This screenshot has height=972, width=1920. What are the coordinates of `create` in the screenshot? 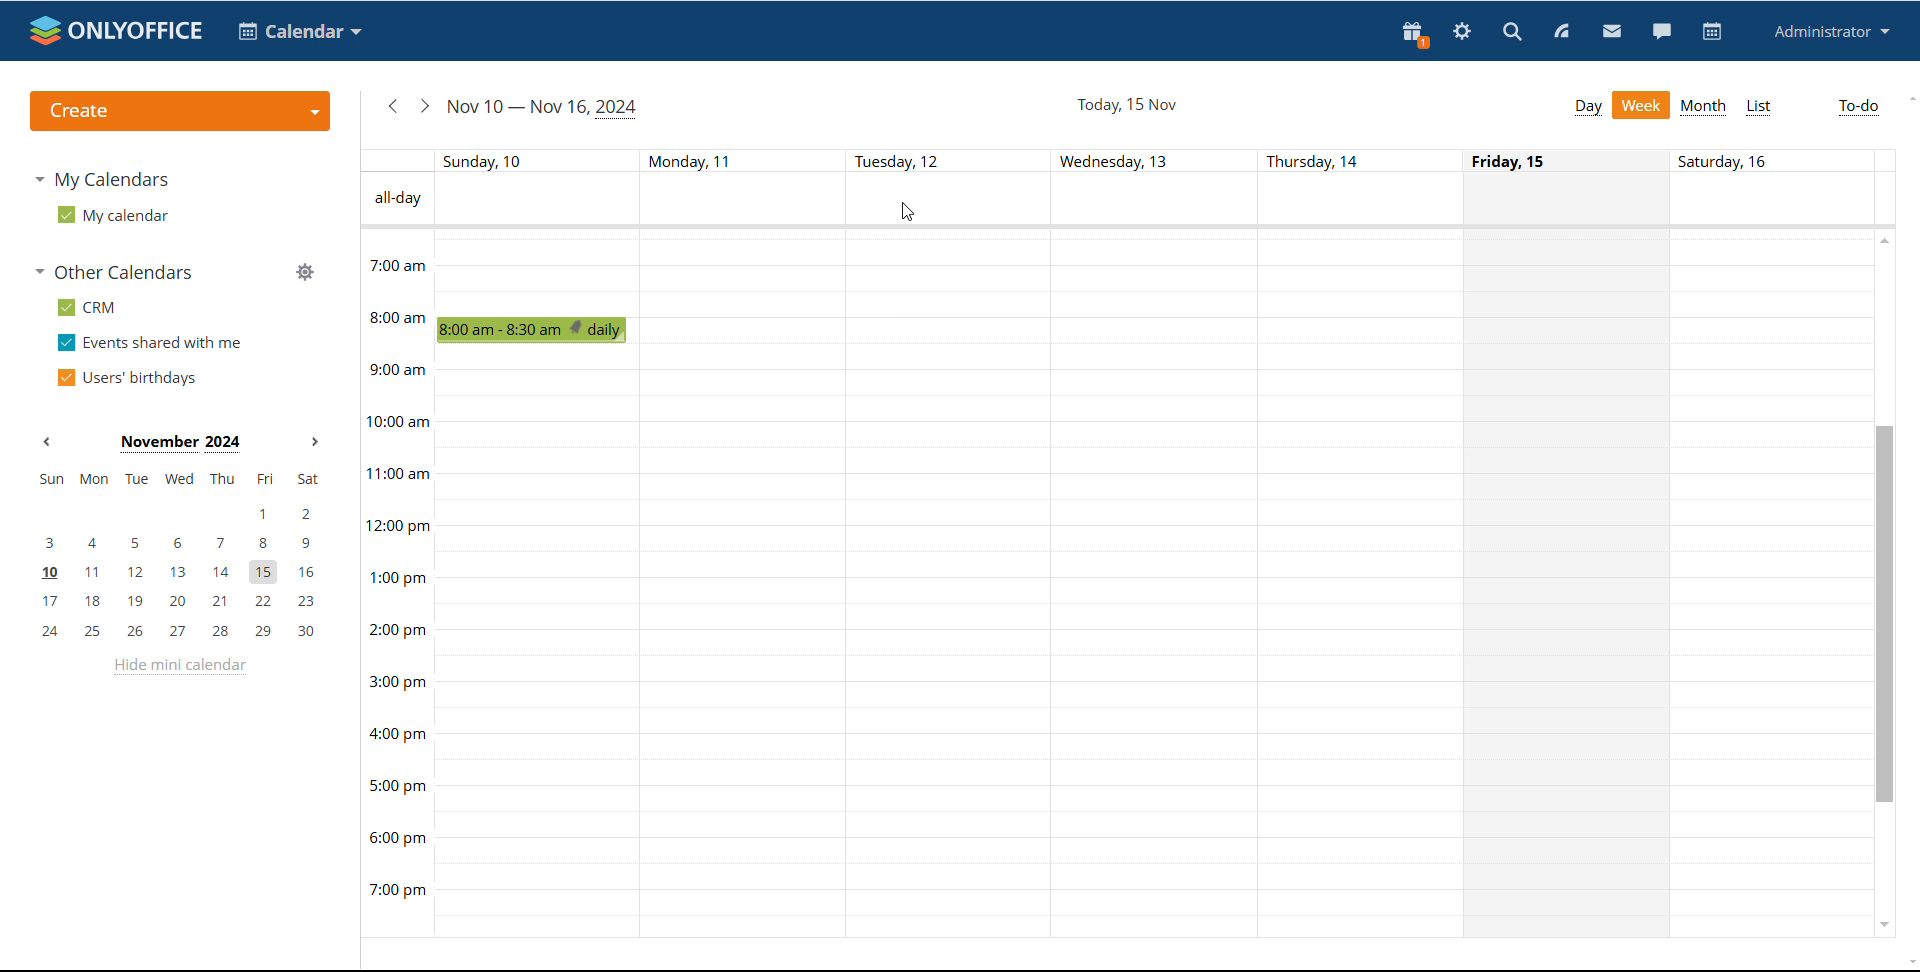 It's located at (179, 111).